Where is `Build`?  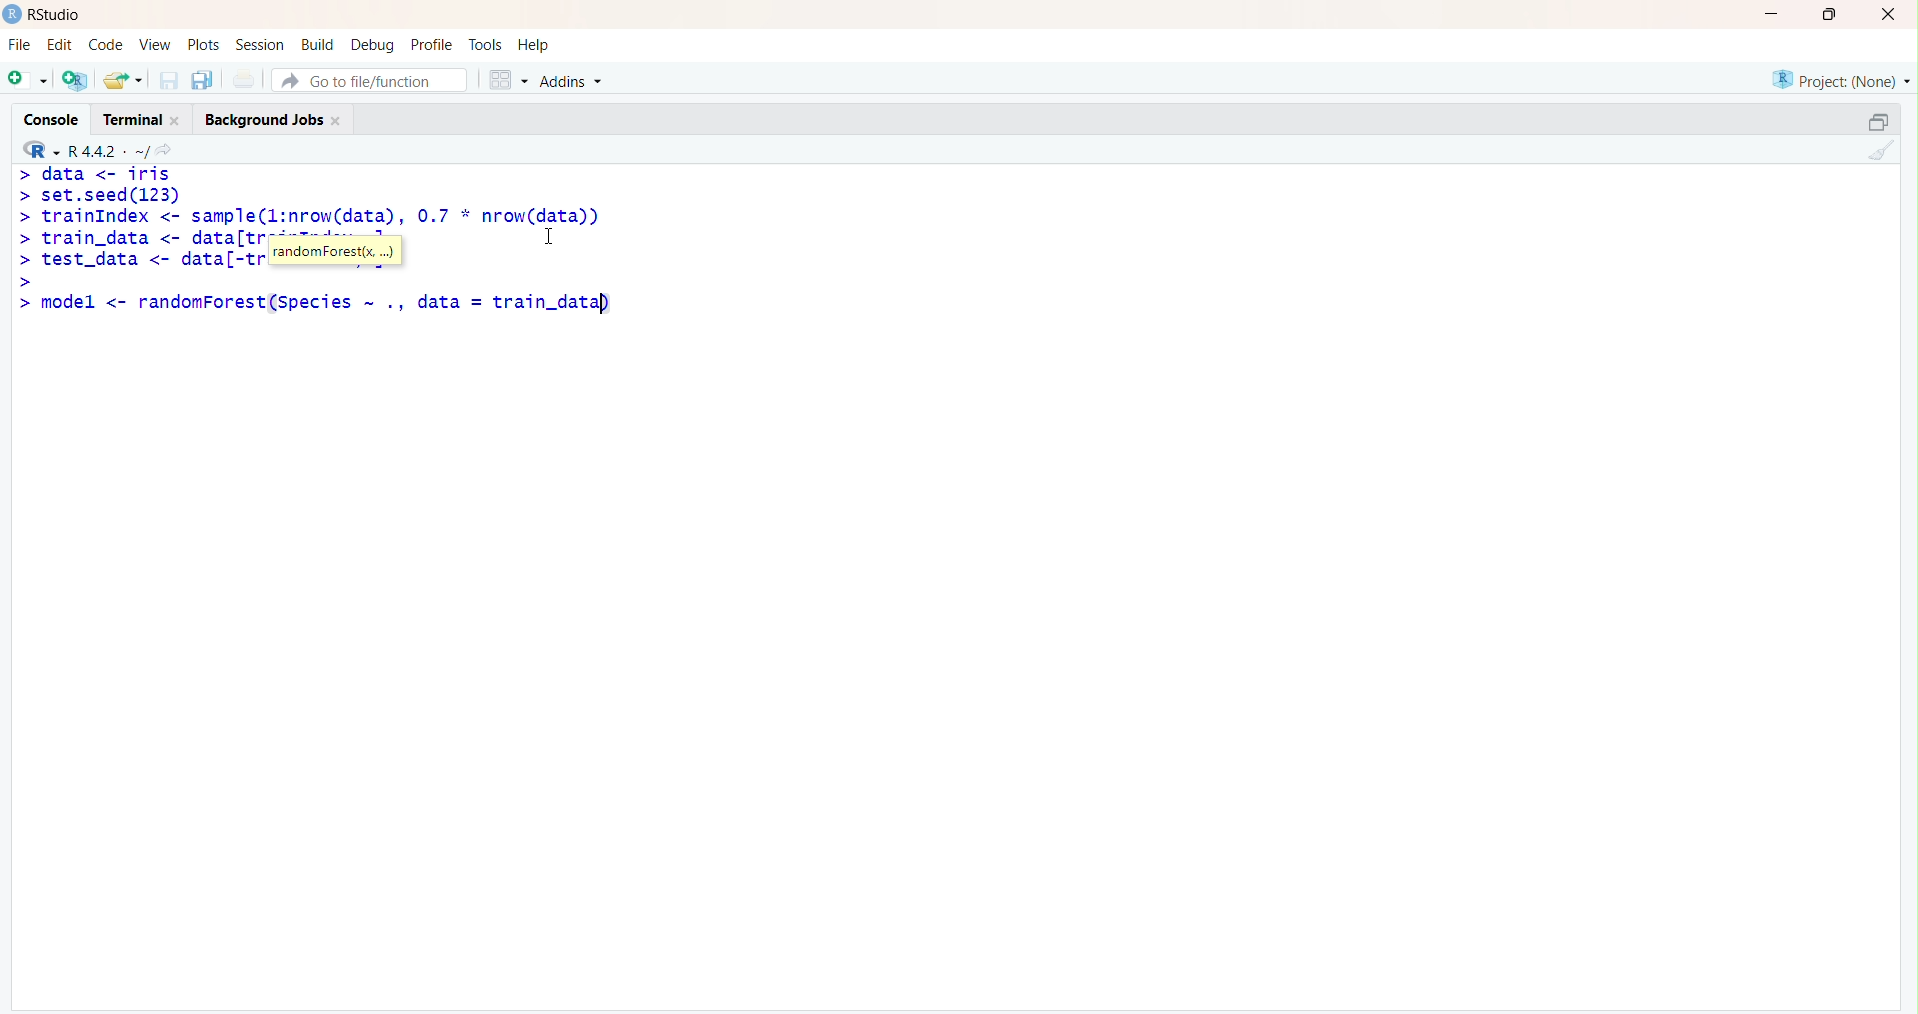 Build is located at coordinates (320, 43).